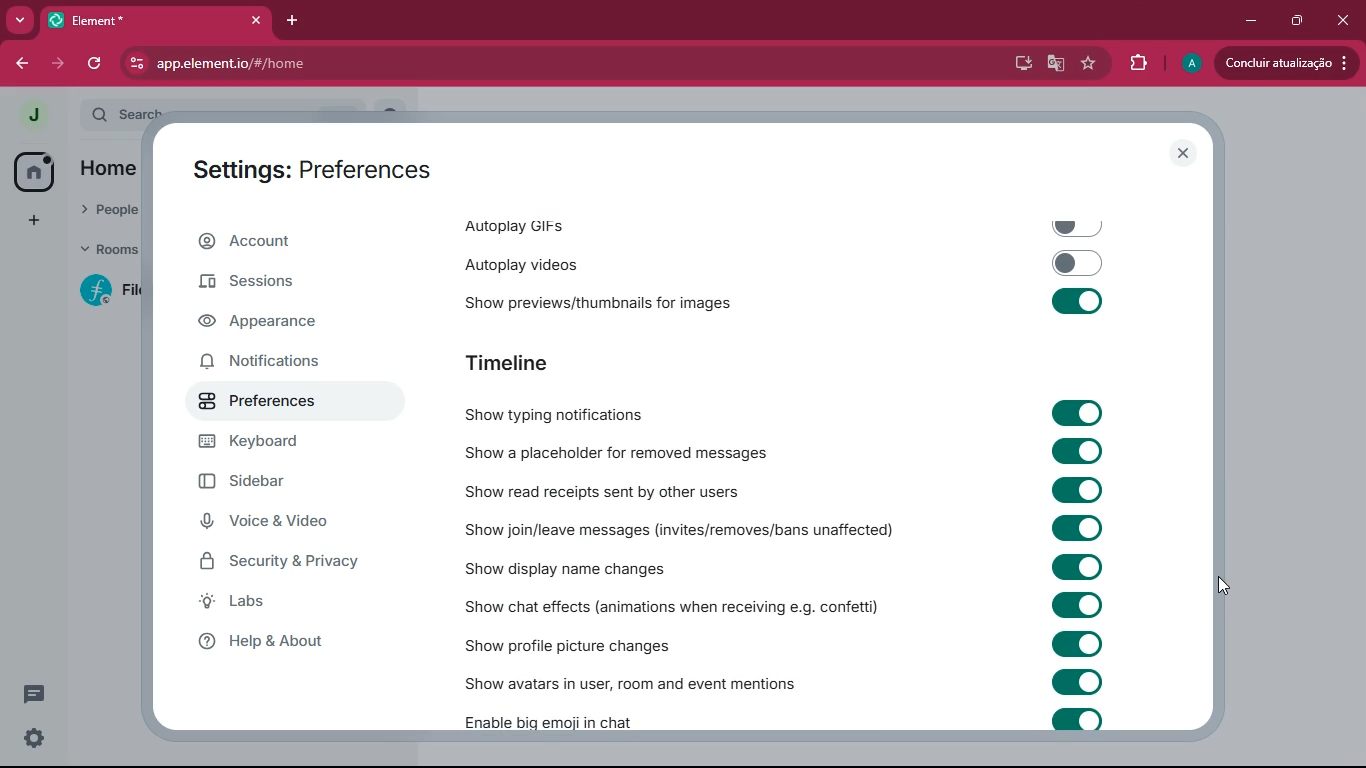 This screenshot has width=1366, height=768. I want to click on update, so click(1291, 64).